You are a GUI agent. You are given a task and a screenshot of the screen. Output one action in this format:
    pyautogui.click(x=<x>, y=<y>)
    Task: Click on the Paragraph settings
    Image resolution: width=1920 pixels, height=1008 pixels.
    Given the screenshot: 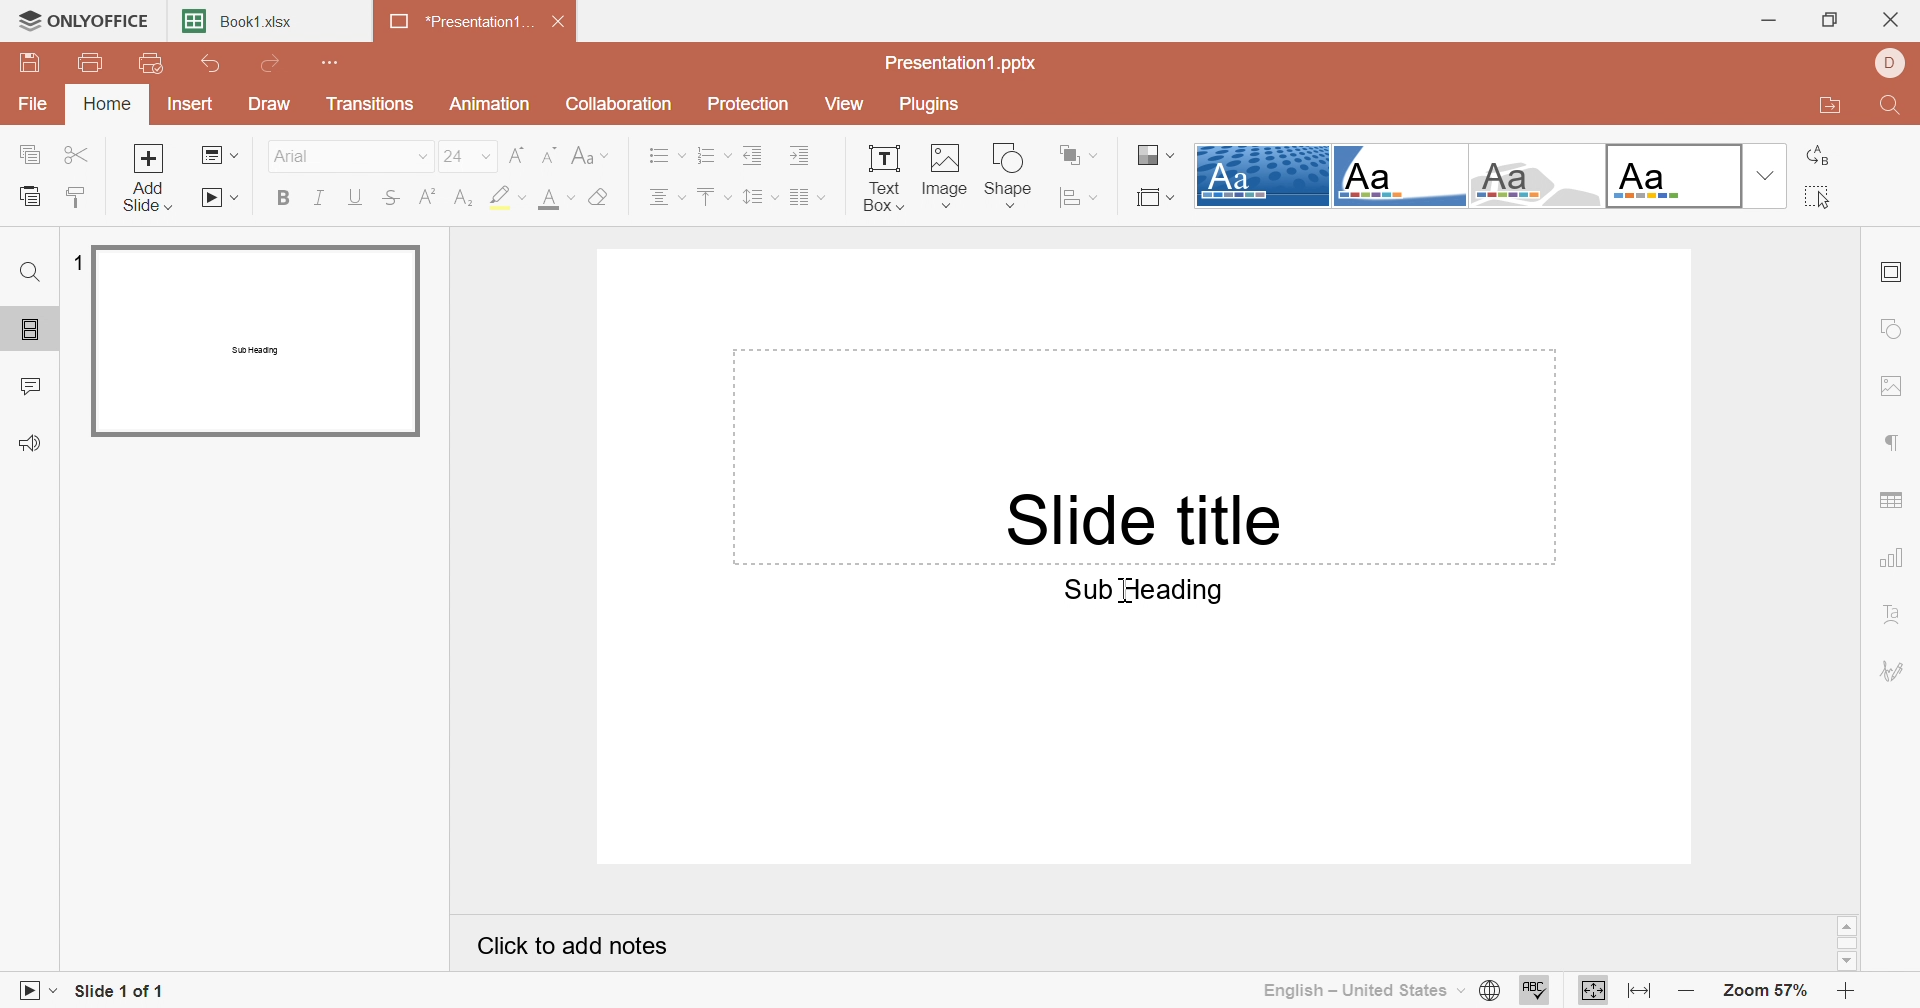 What is the action you would take?
    pyautogui.click(x=1898, y=444)
    